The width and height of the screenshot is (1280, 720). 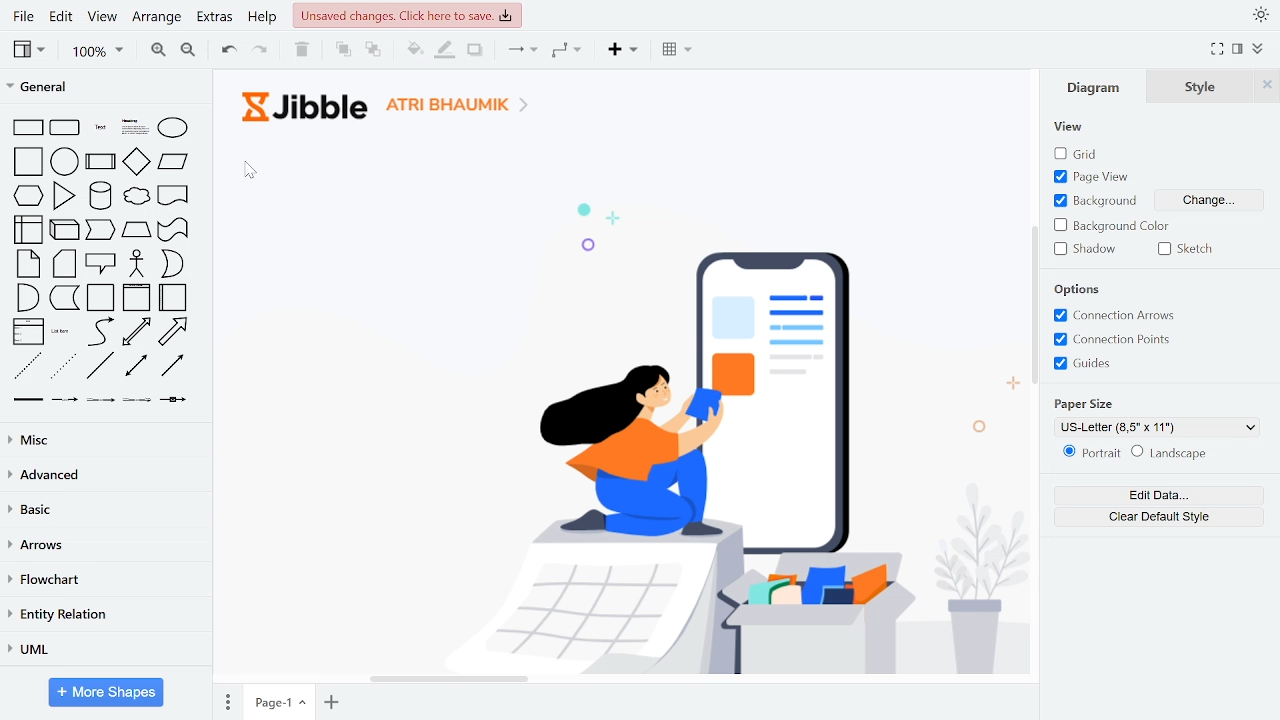 I want to click on general shapes, so click(x=98, y=262).